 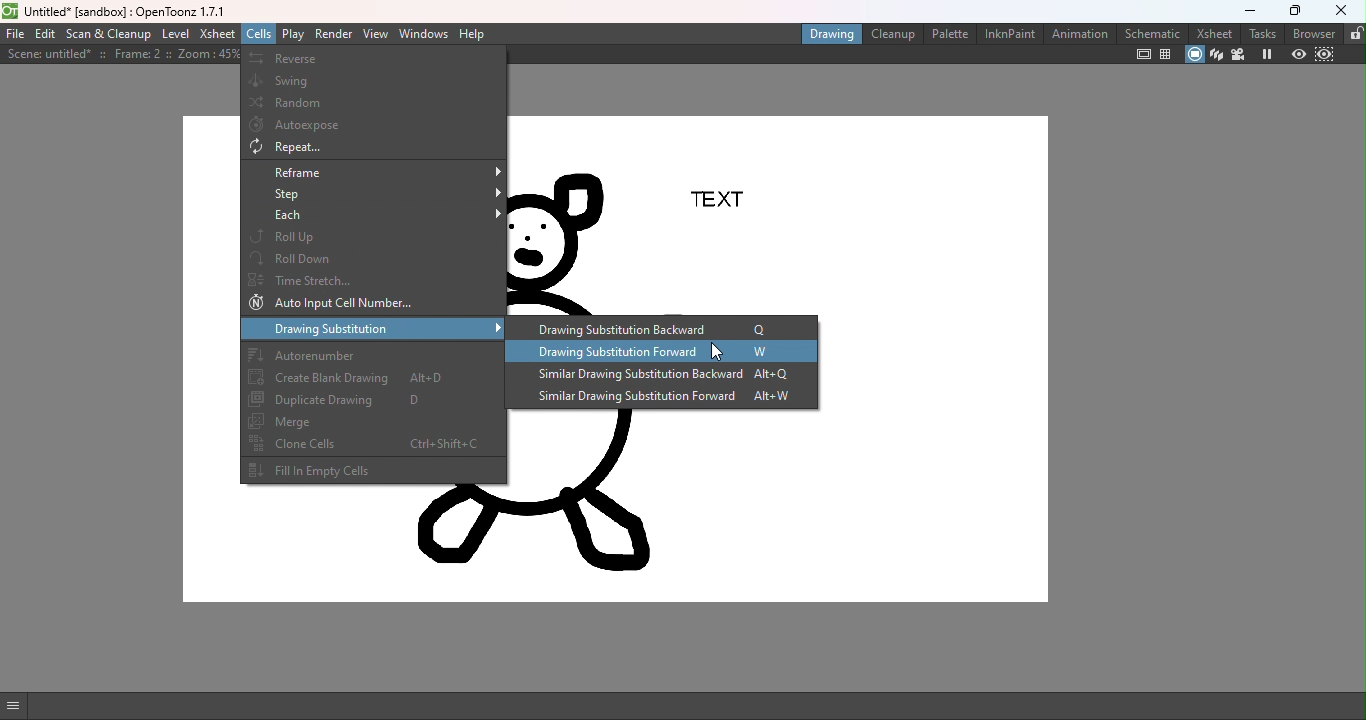 What do you see at coordinates (1193, 55) in the screenshot?
I see `Camera stand view` at bounding box center [1193, 55].